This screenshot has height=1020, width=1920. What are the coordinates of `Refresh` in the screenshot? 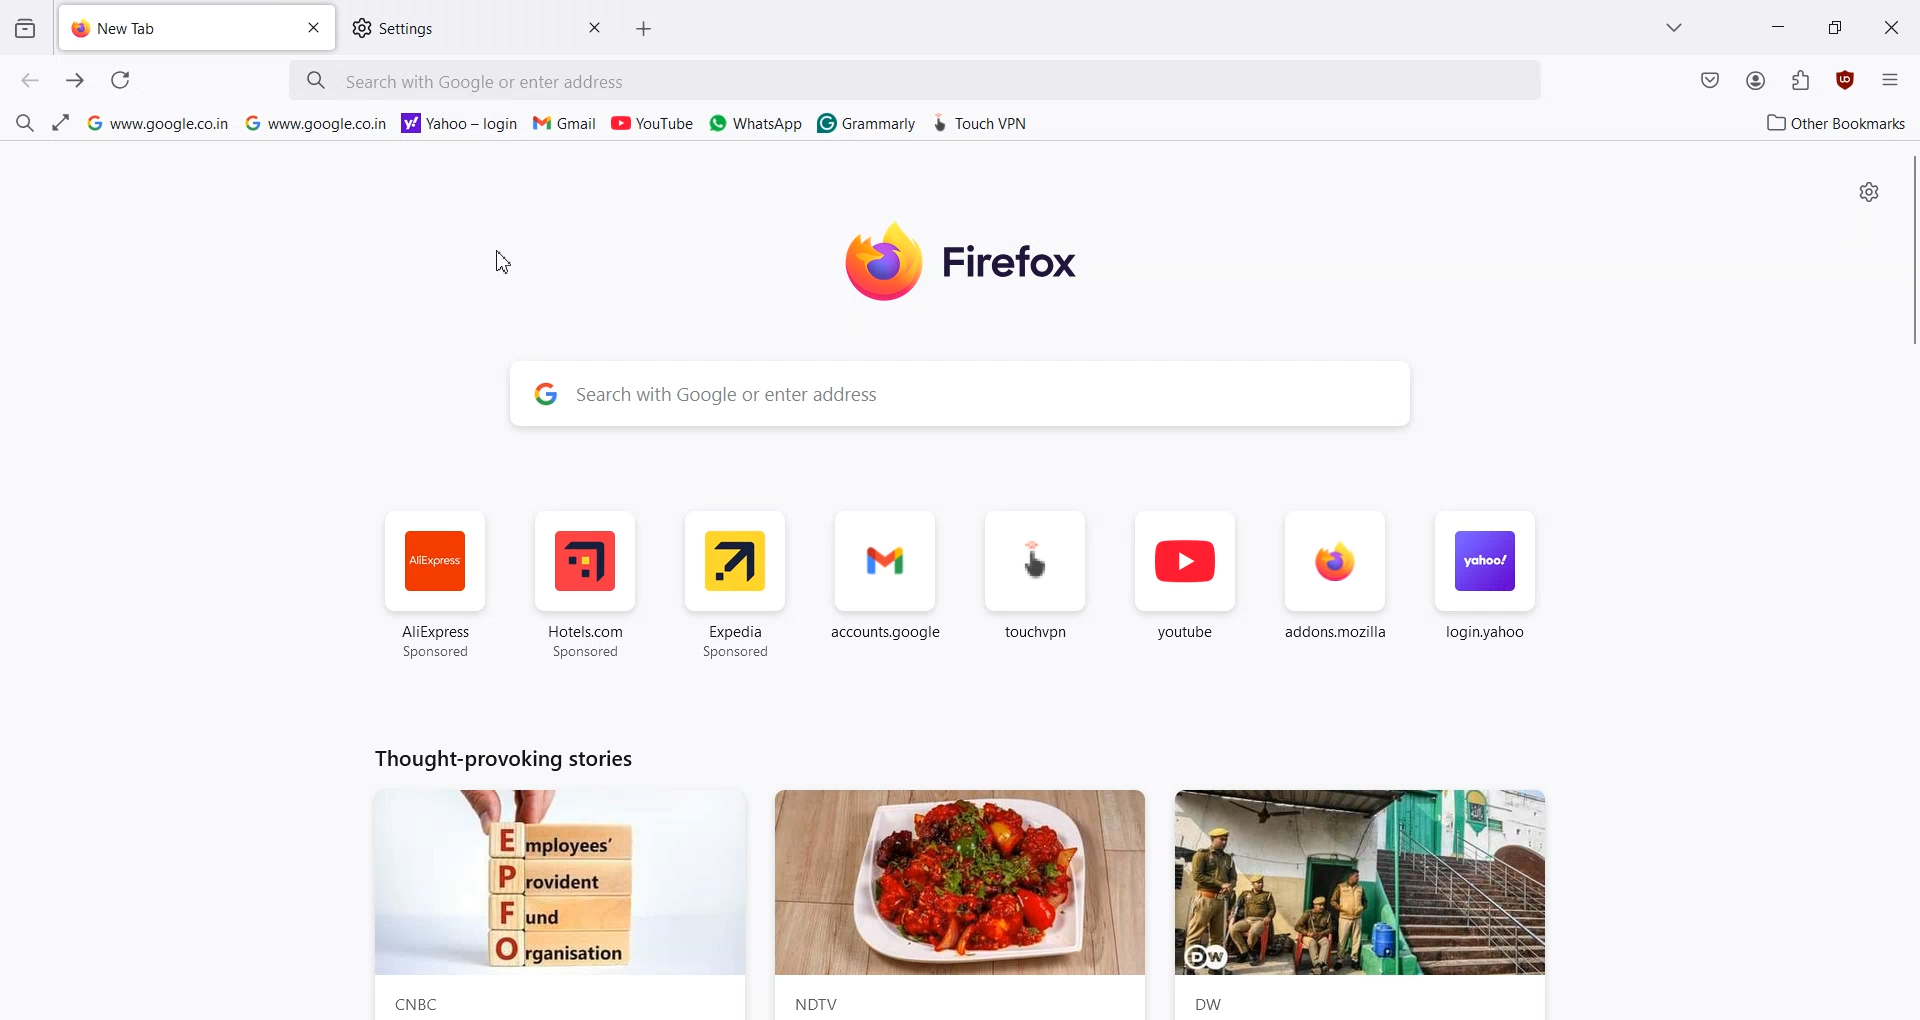 It's located at (119, 80).